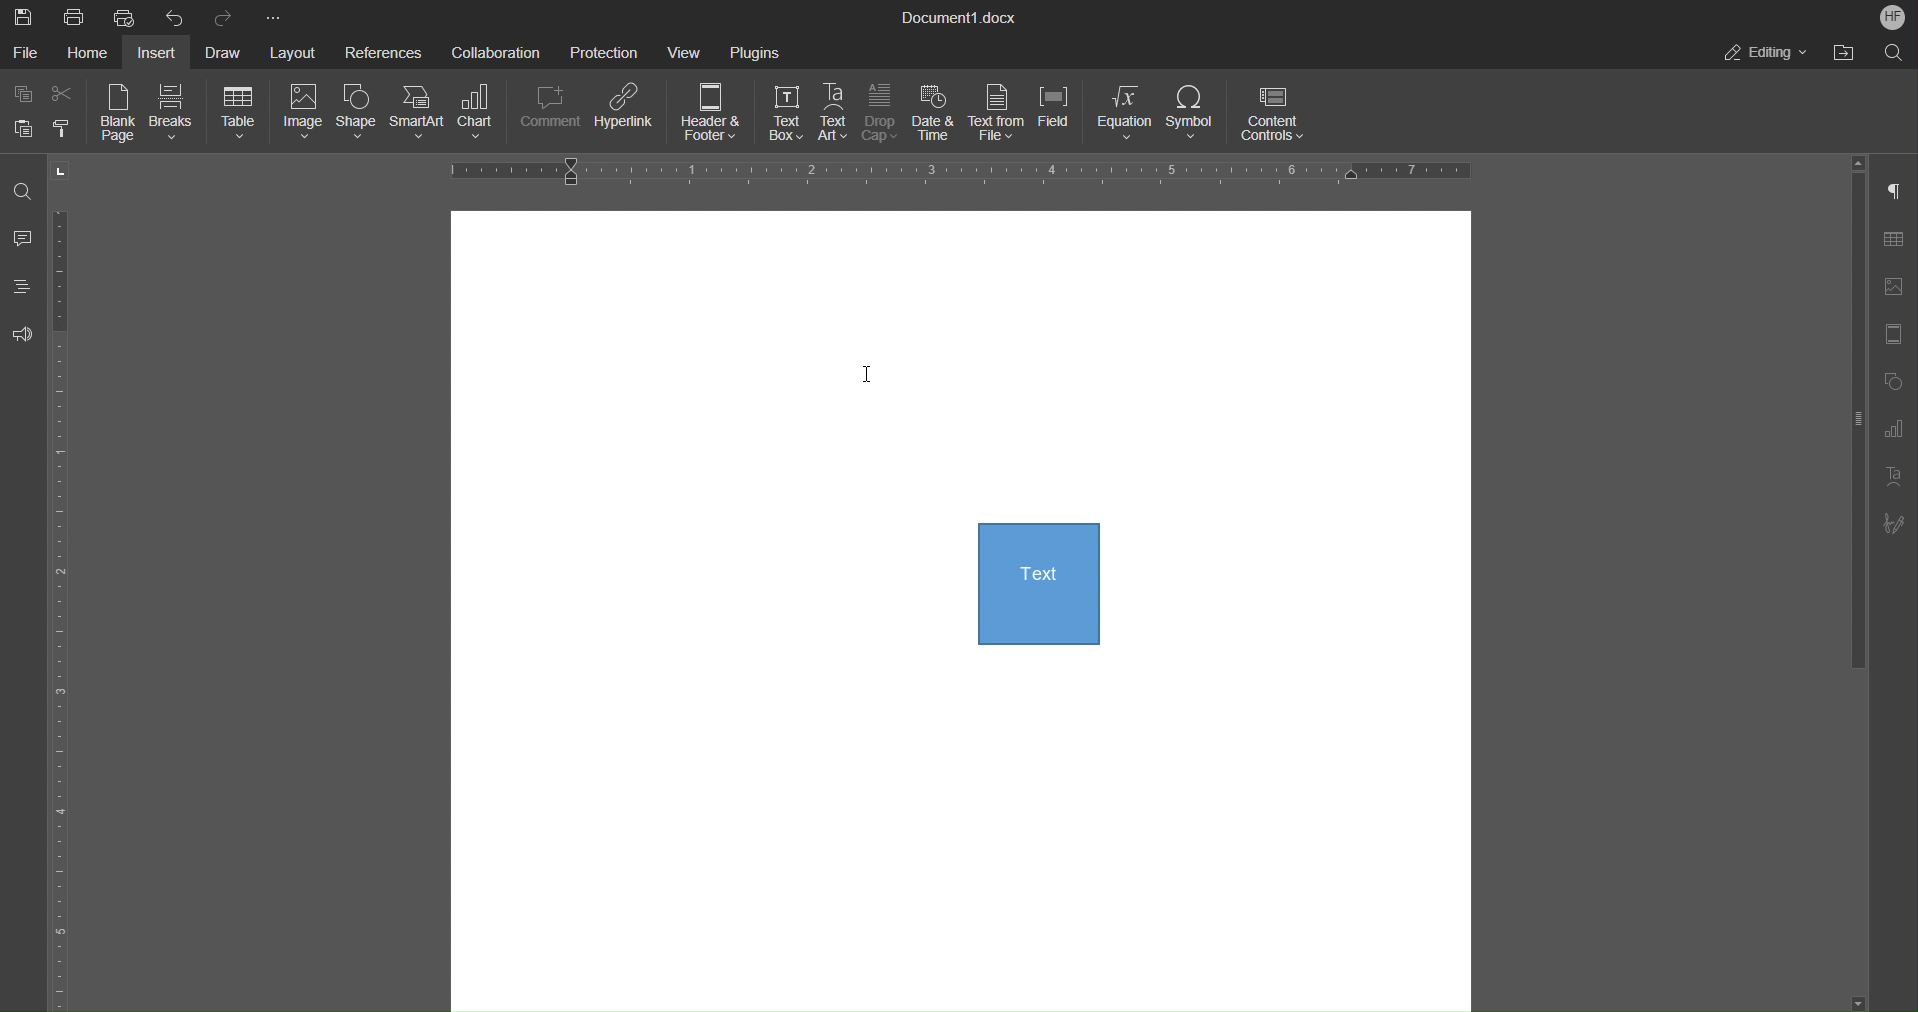 The width and height of the screenshot is (1918, 1012). Describe the element at coordinates (1843, 53) in the screenshot. I see `Open File Location` at that location.